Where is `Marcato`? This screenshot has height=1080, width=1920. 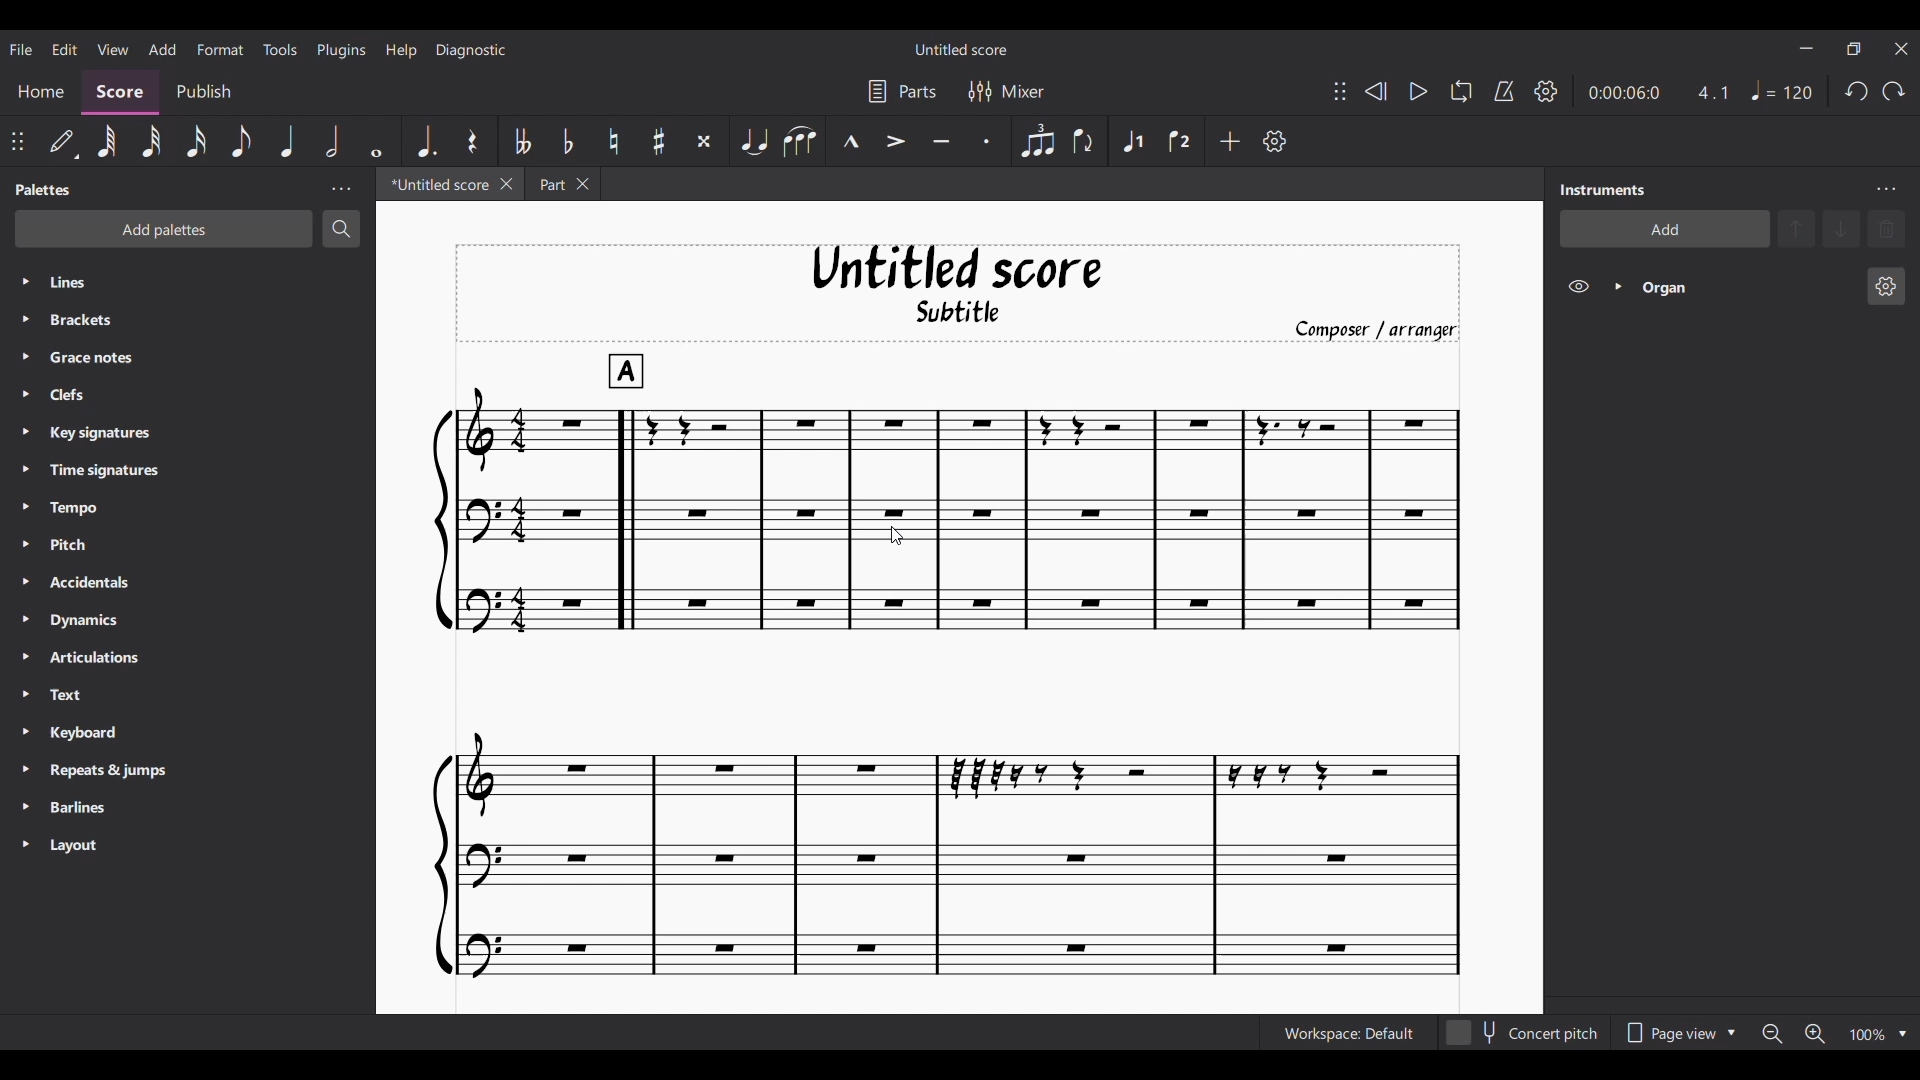
Marcato is located at coordinates (850, 141).